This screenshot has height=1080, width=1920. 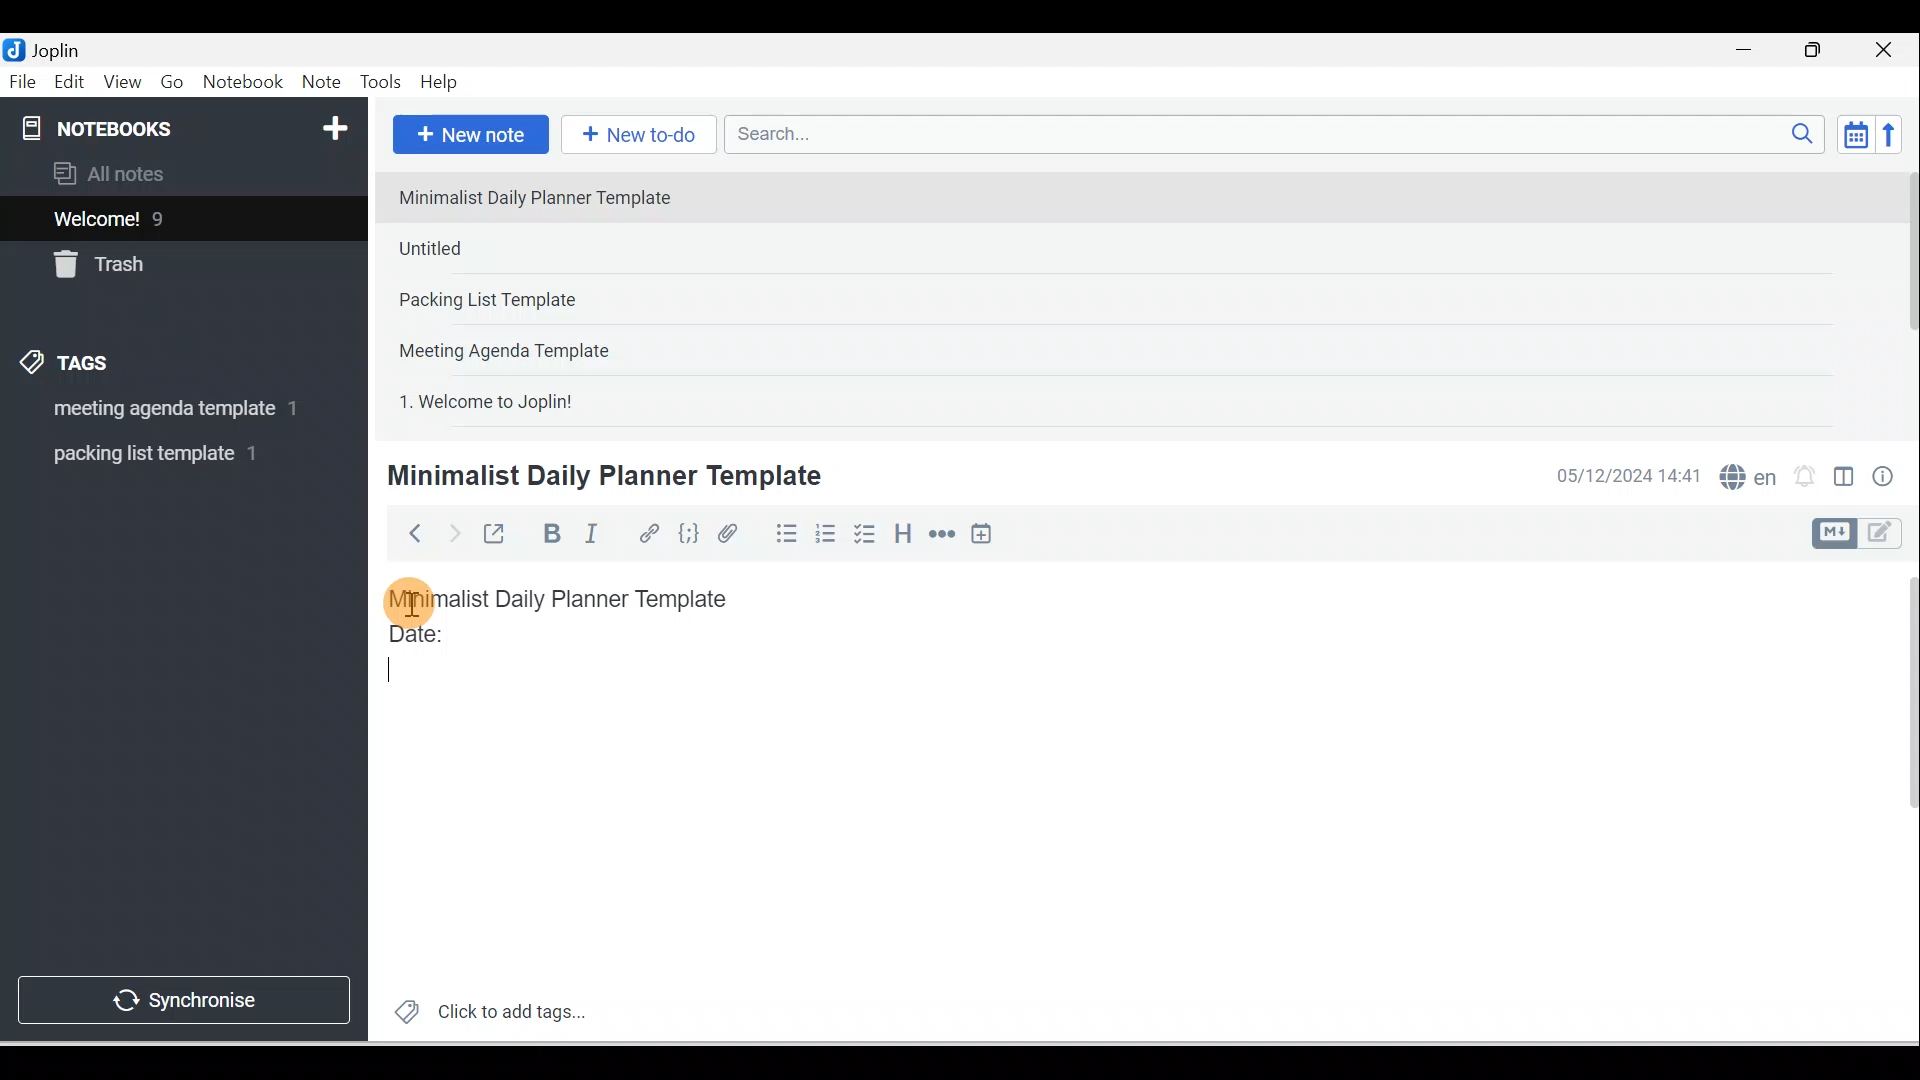 What do you see at coordinates (1844, 480) in the screenshot?
I see `Toggle editors` at bounding box center [1844, 480].